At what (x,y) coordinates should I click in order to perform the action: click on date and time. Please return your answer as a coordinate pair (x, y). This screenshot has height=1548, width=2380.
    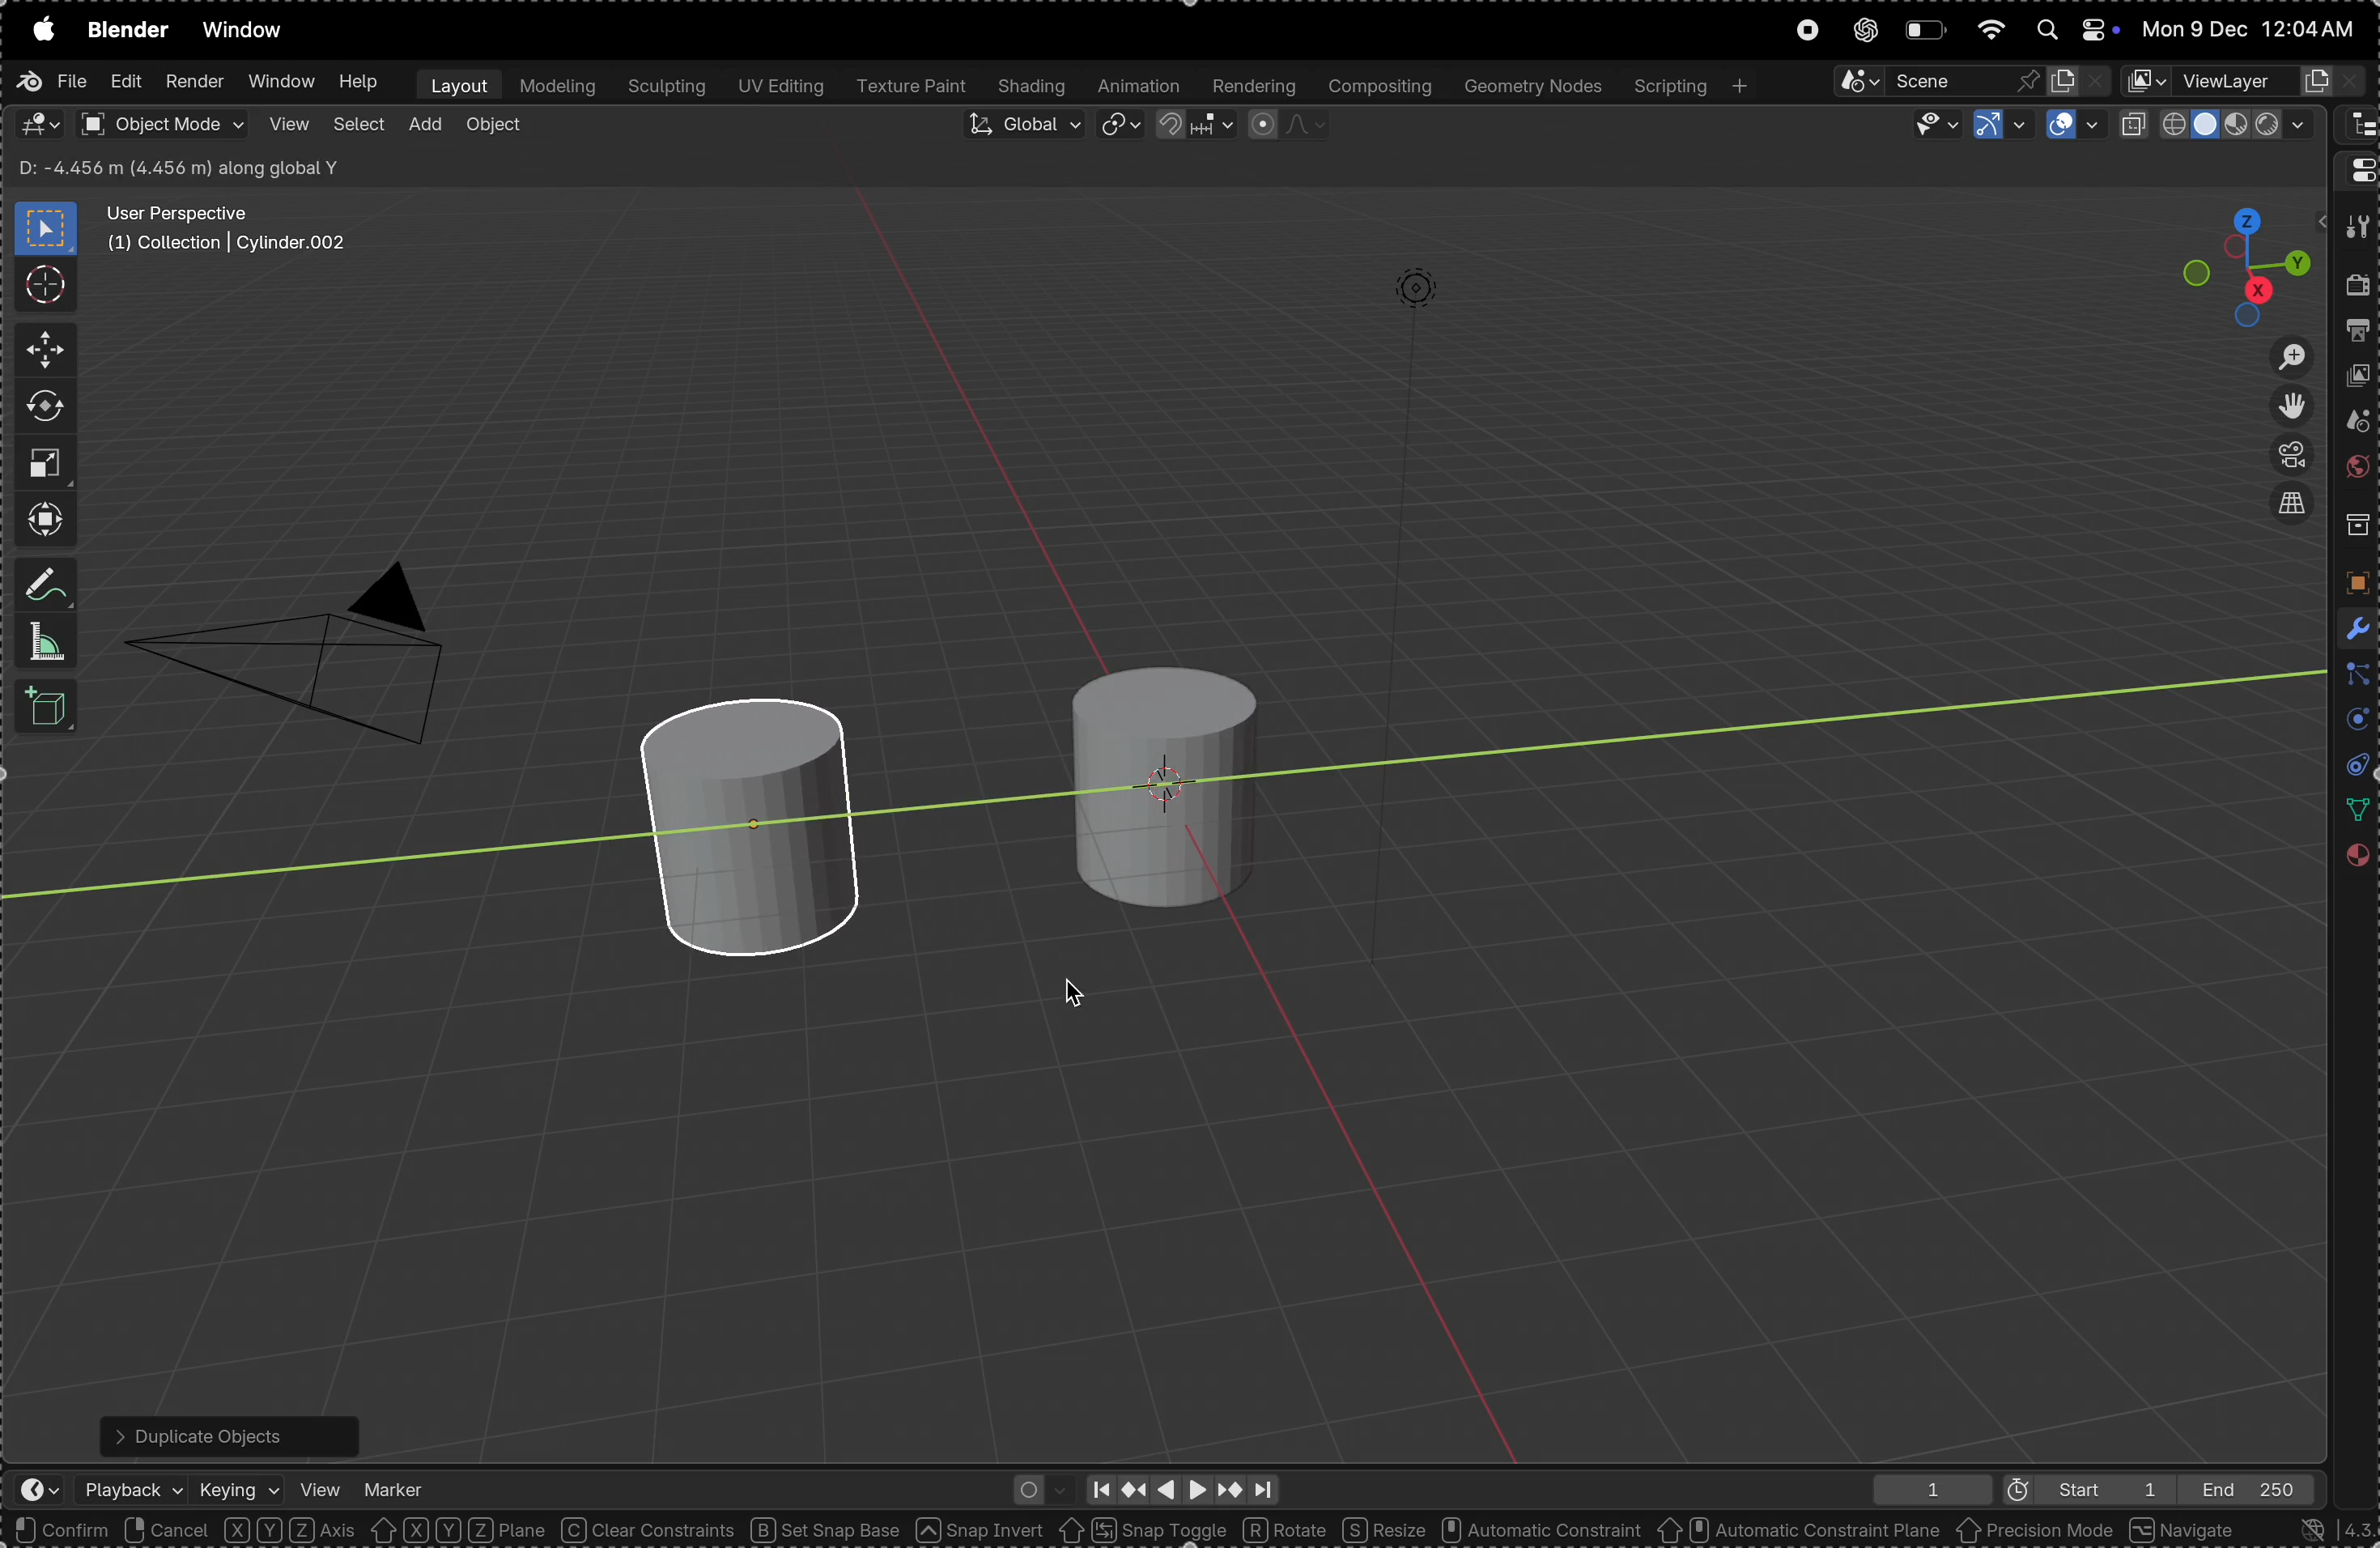
    Looking at the image, I should click on (2253, 29).